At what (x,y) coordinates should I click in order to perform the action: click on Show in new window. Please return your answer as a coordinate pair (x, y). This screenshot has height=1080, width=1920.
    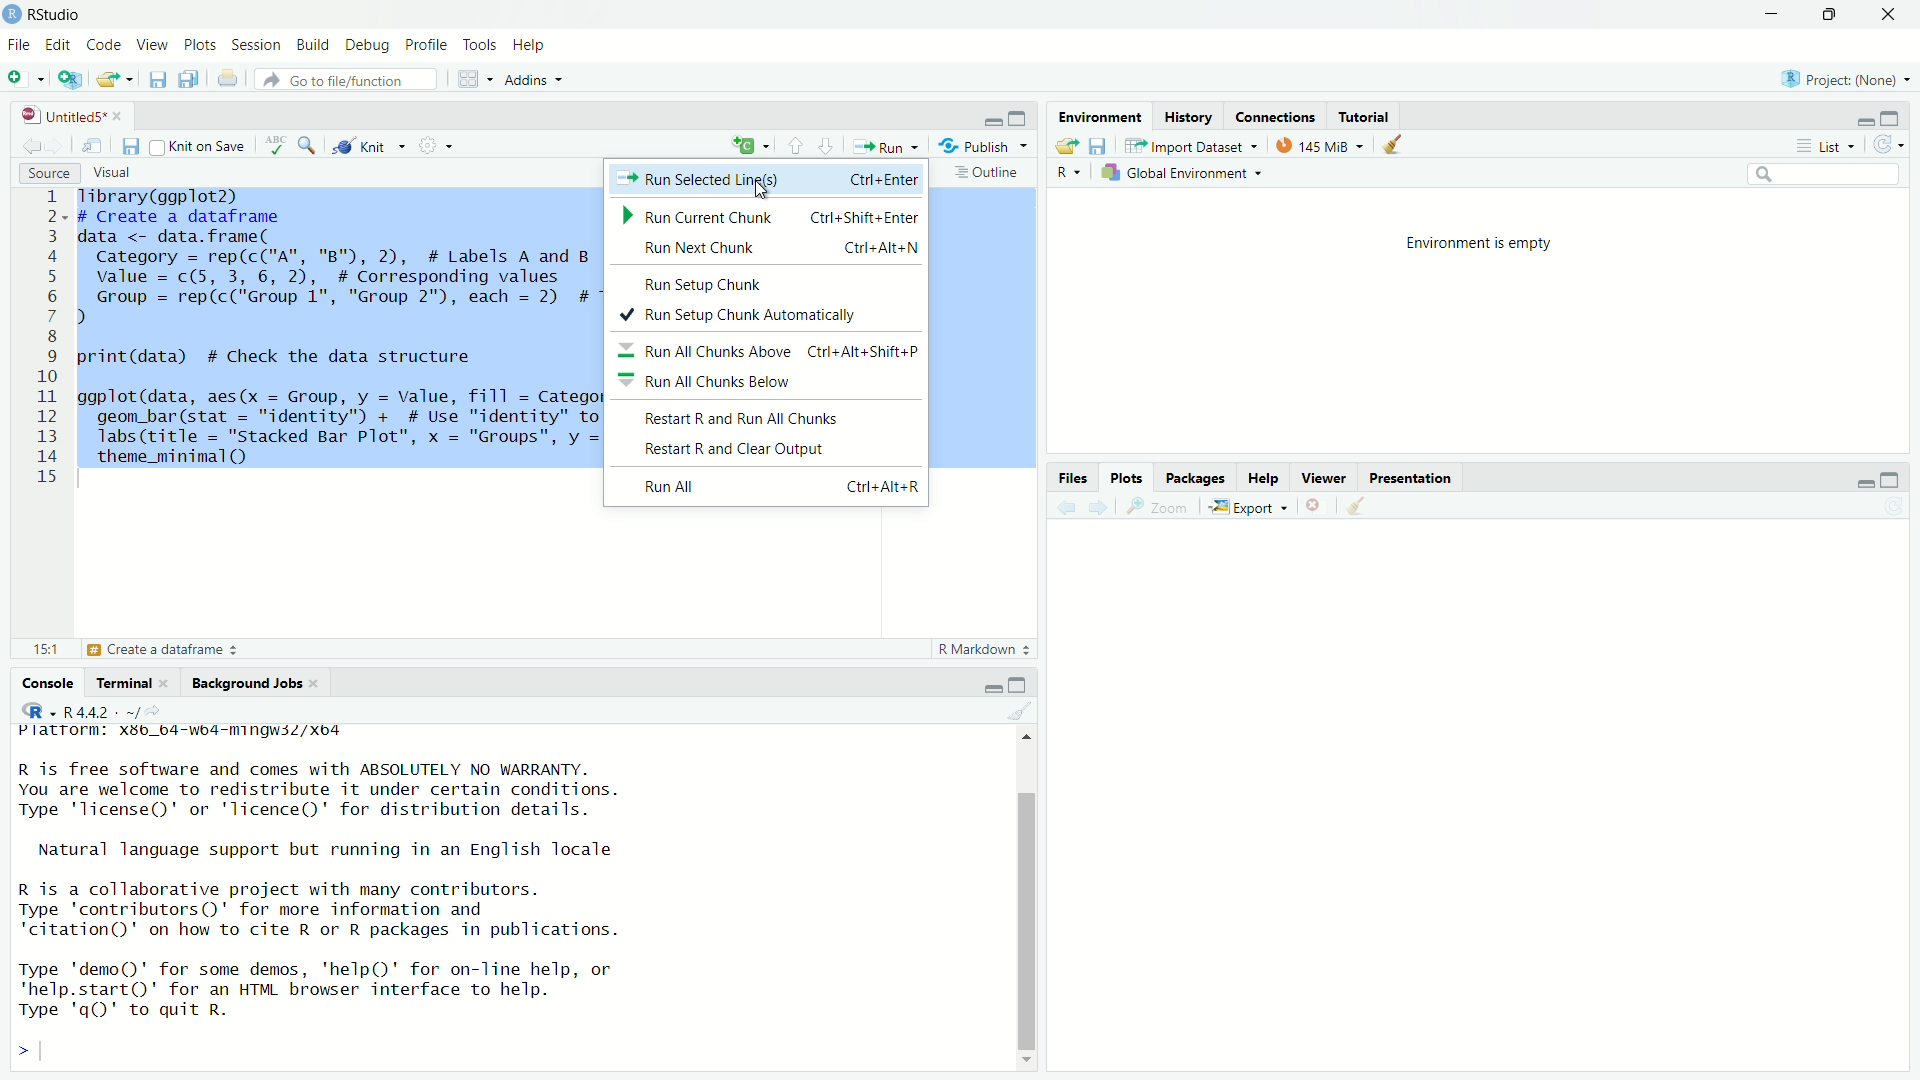
    Looking at the image, I should click on (94, 144).